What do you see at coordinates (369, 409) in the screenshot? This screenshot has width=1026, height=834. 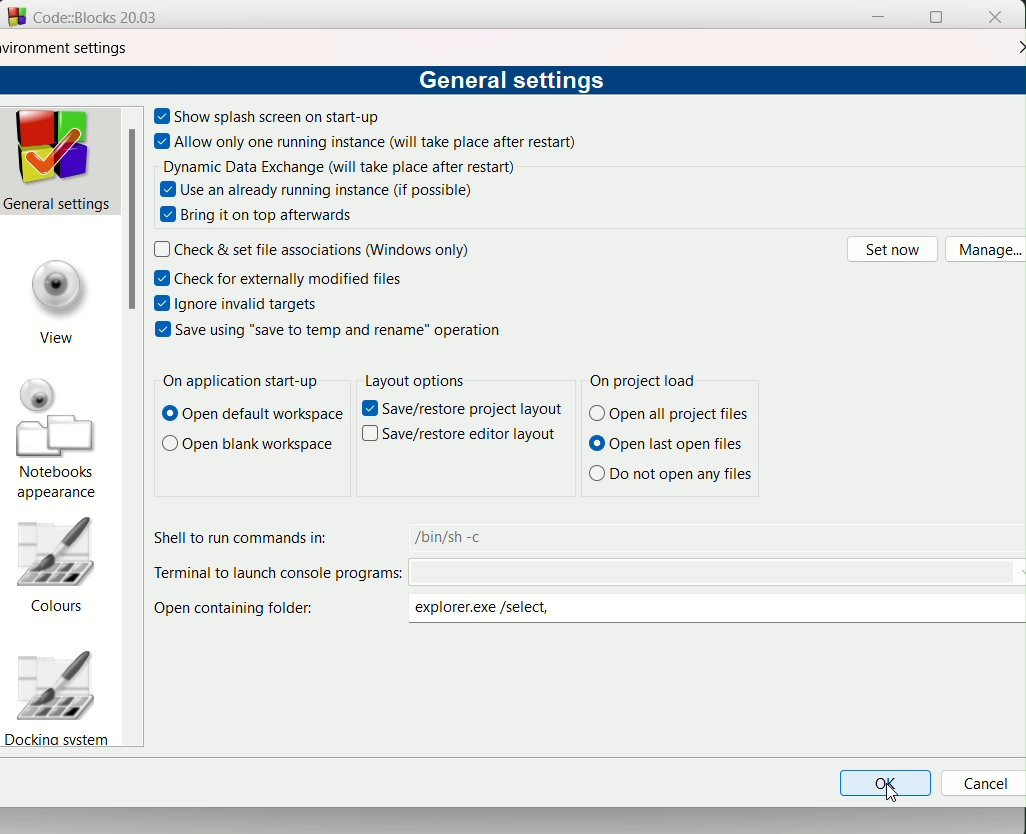 I see `text` at bounding box center [369, 409].